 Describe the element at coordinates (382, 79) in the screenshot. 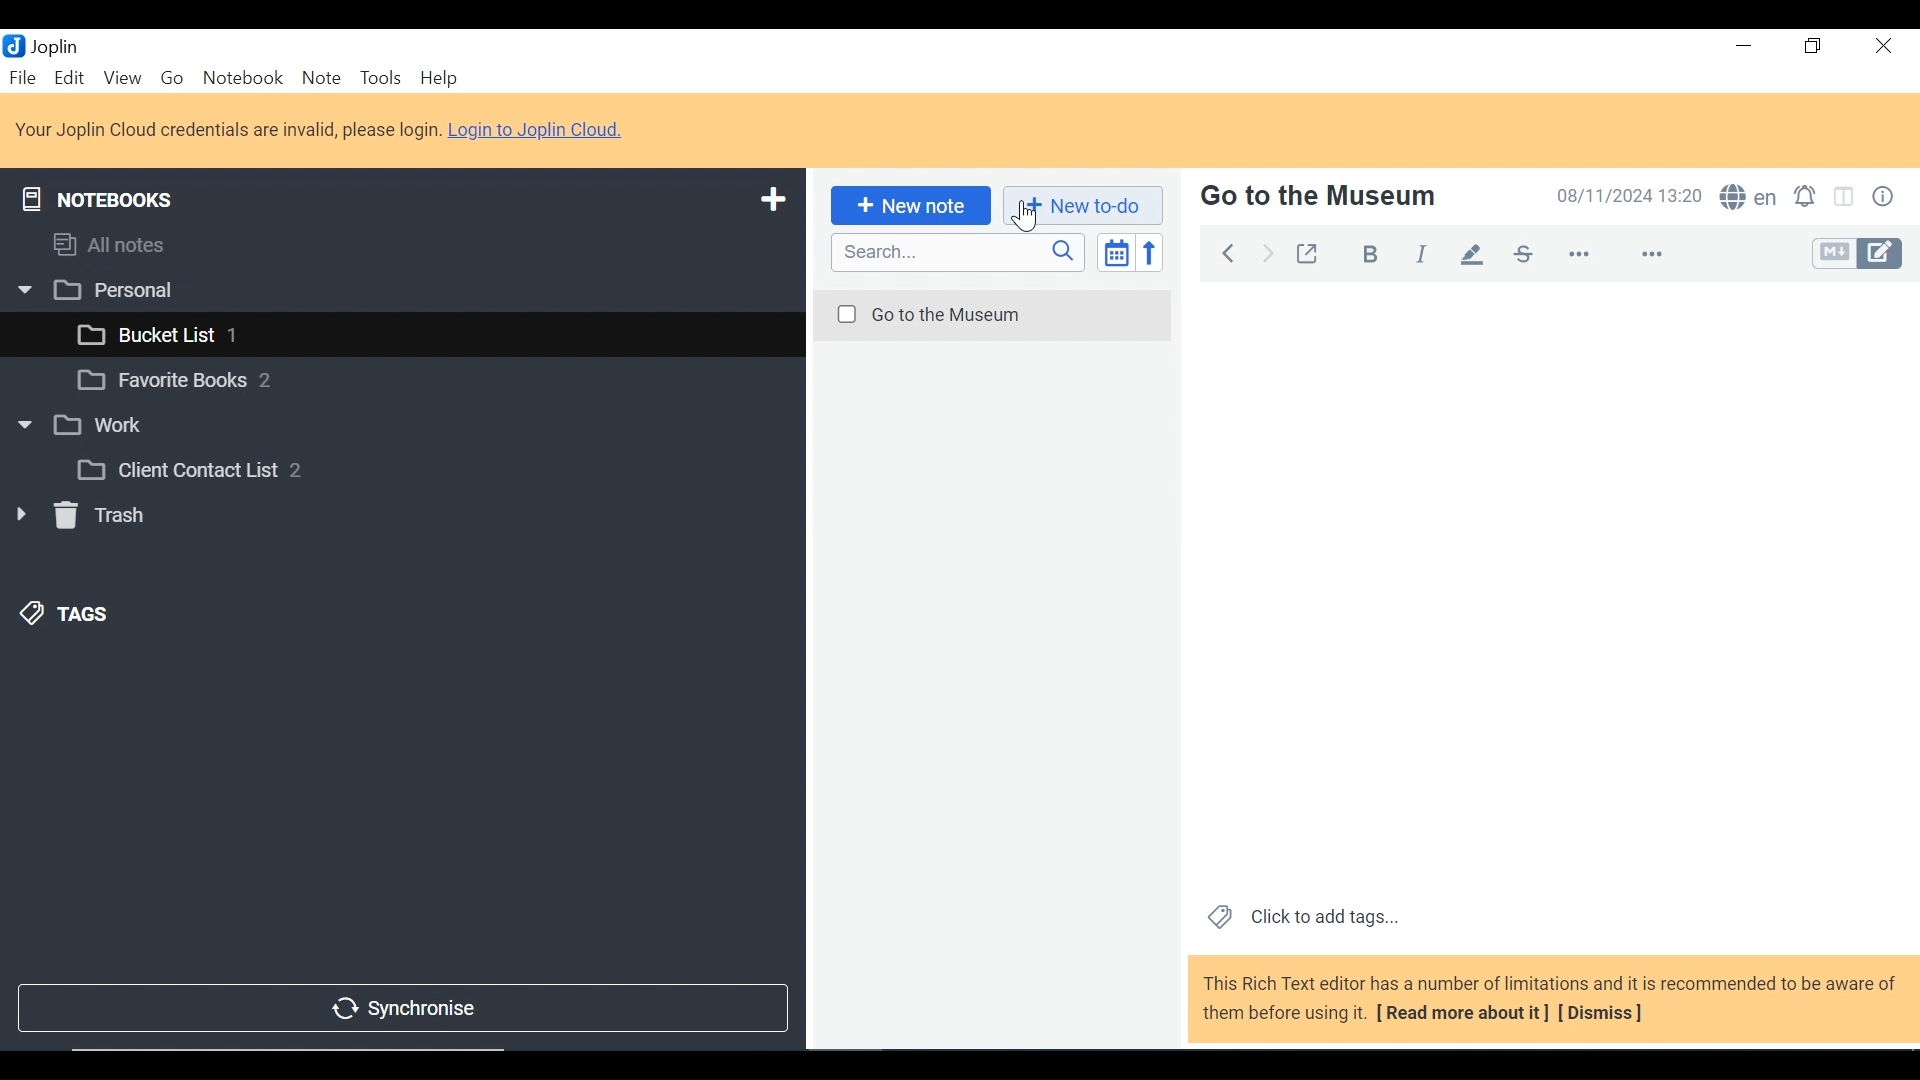

I see `Tools` at that location.